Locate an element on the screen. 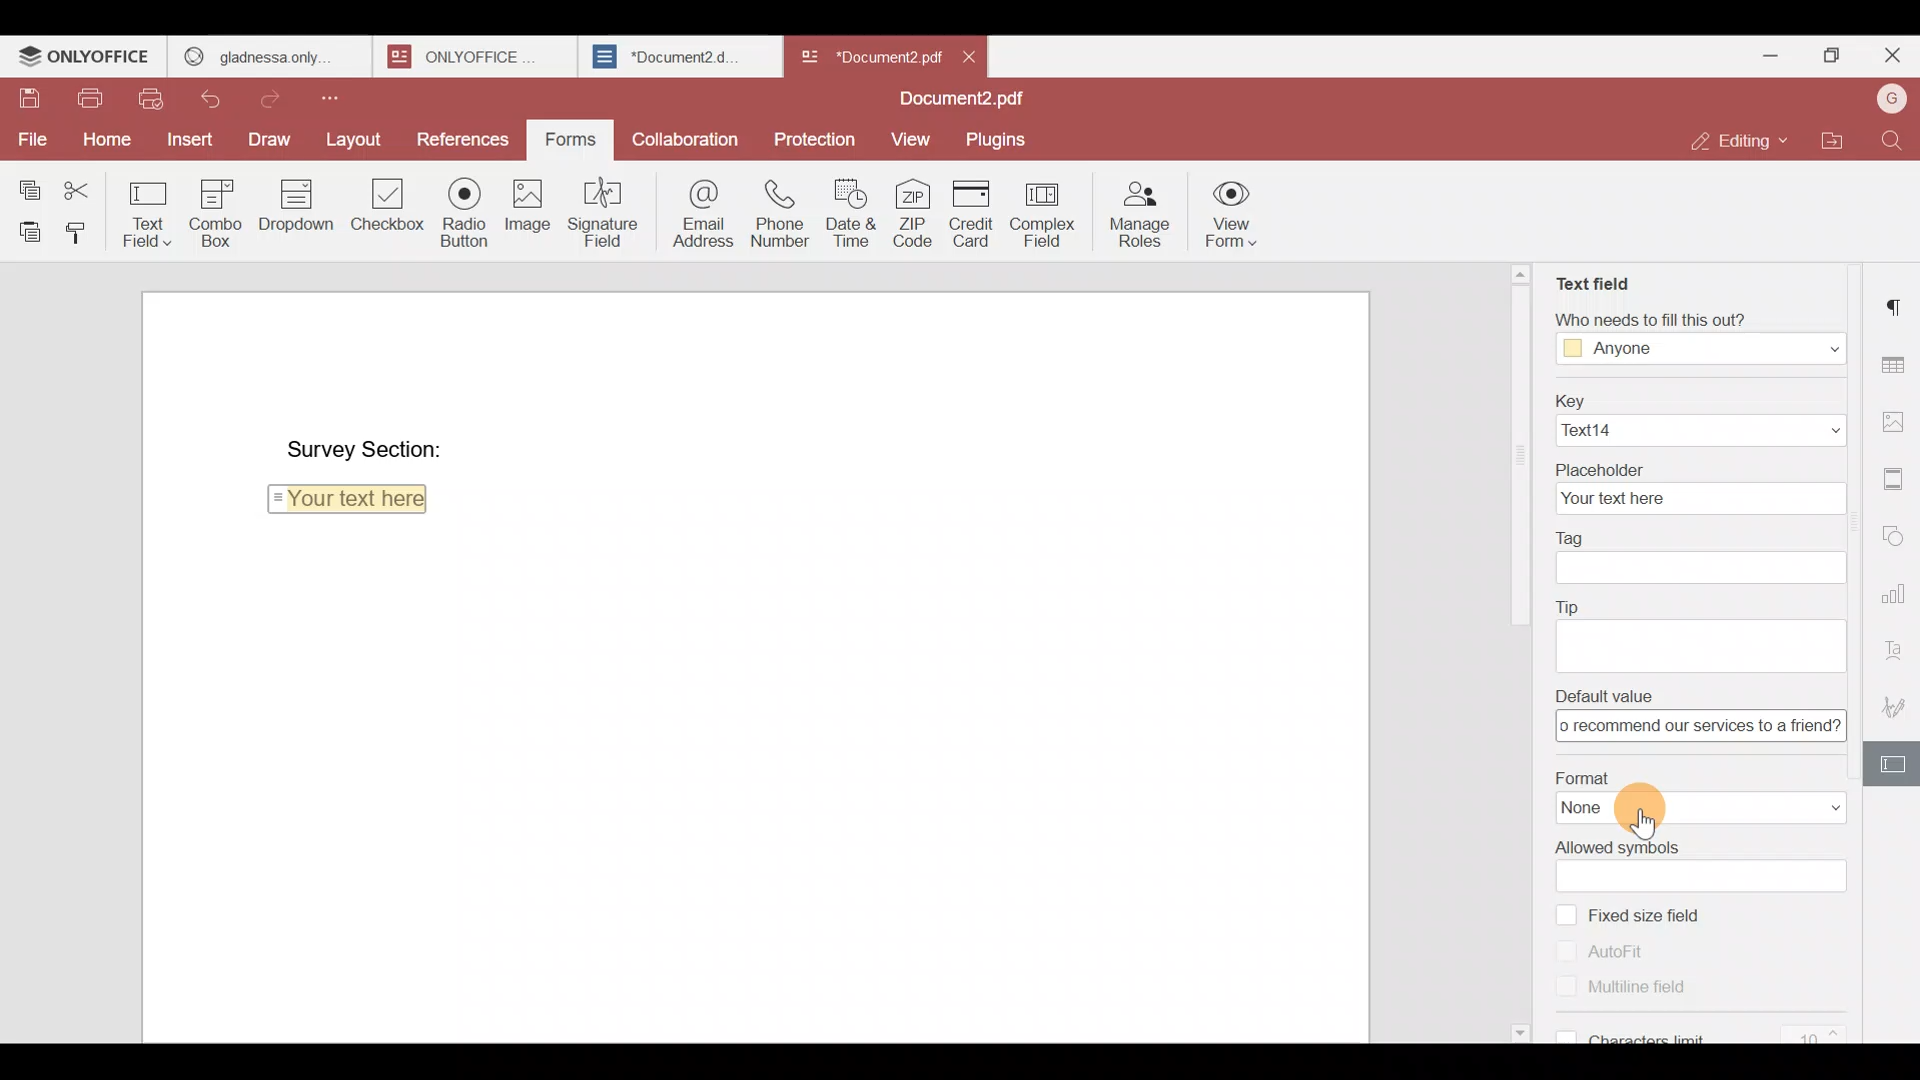 The image size is (1920, 1080). Manage roles is located at coordinates (1140, 211).